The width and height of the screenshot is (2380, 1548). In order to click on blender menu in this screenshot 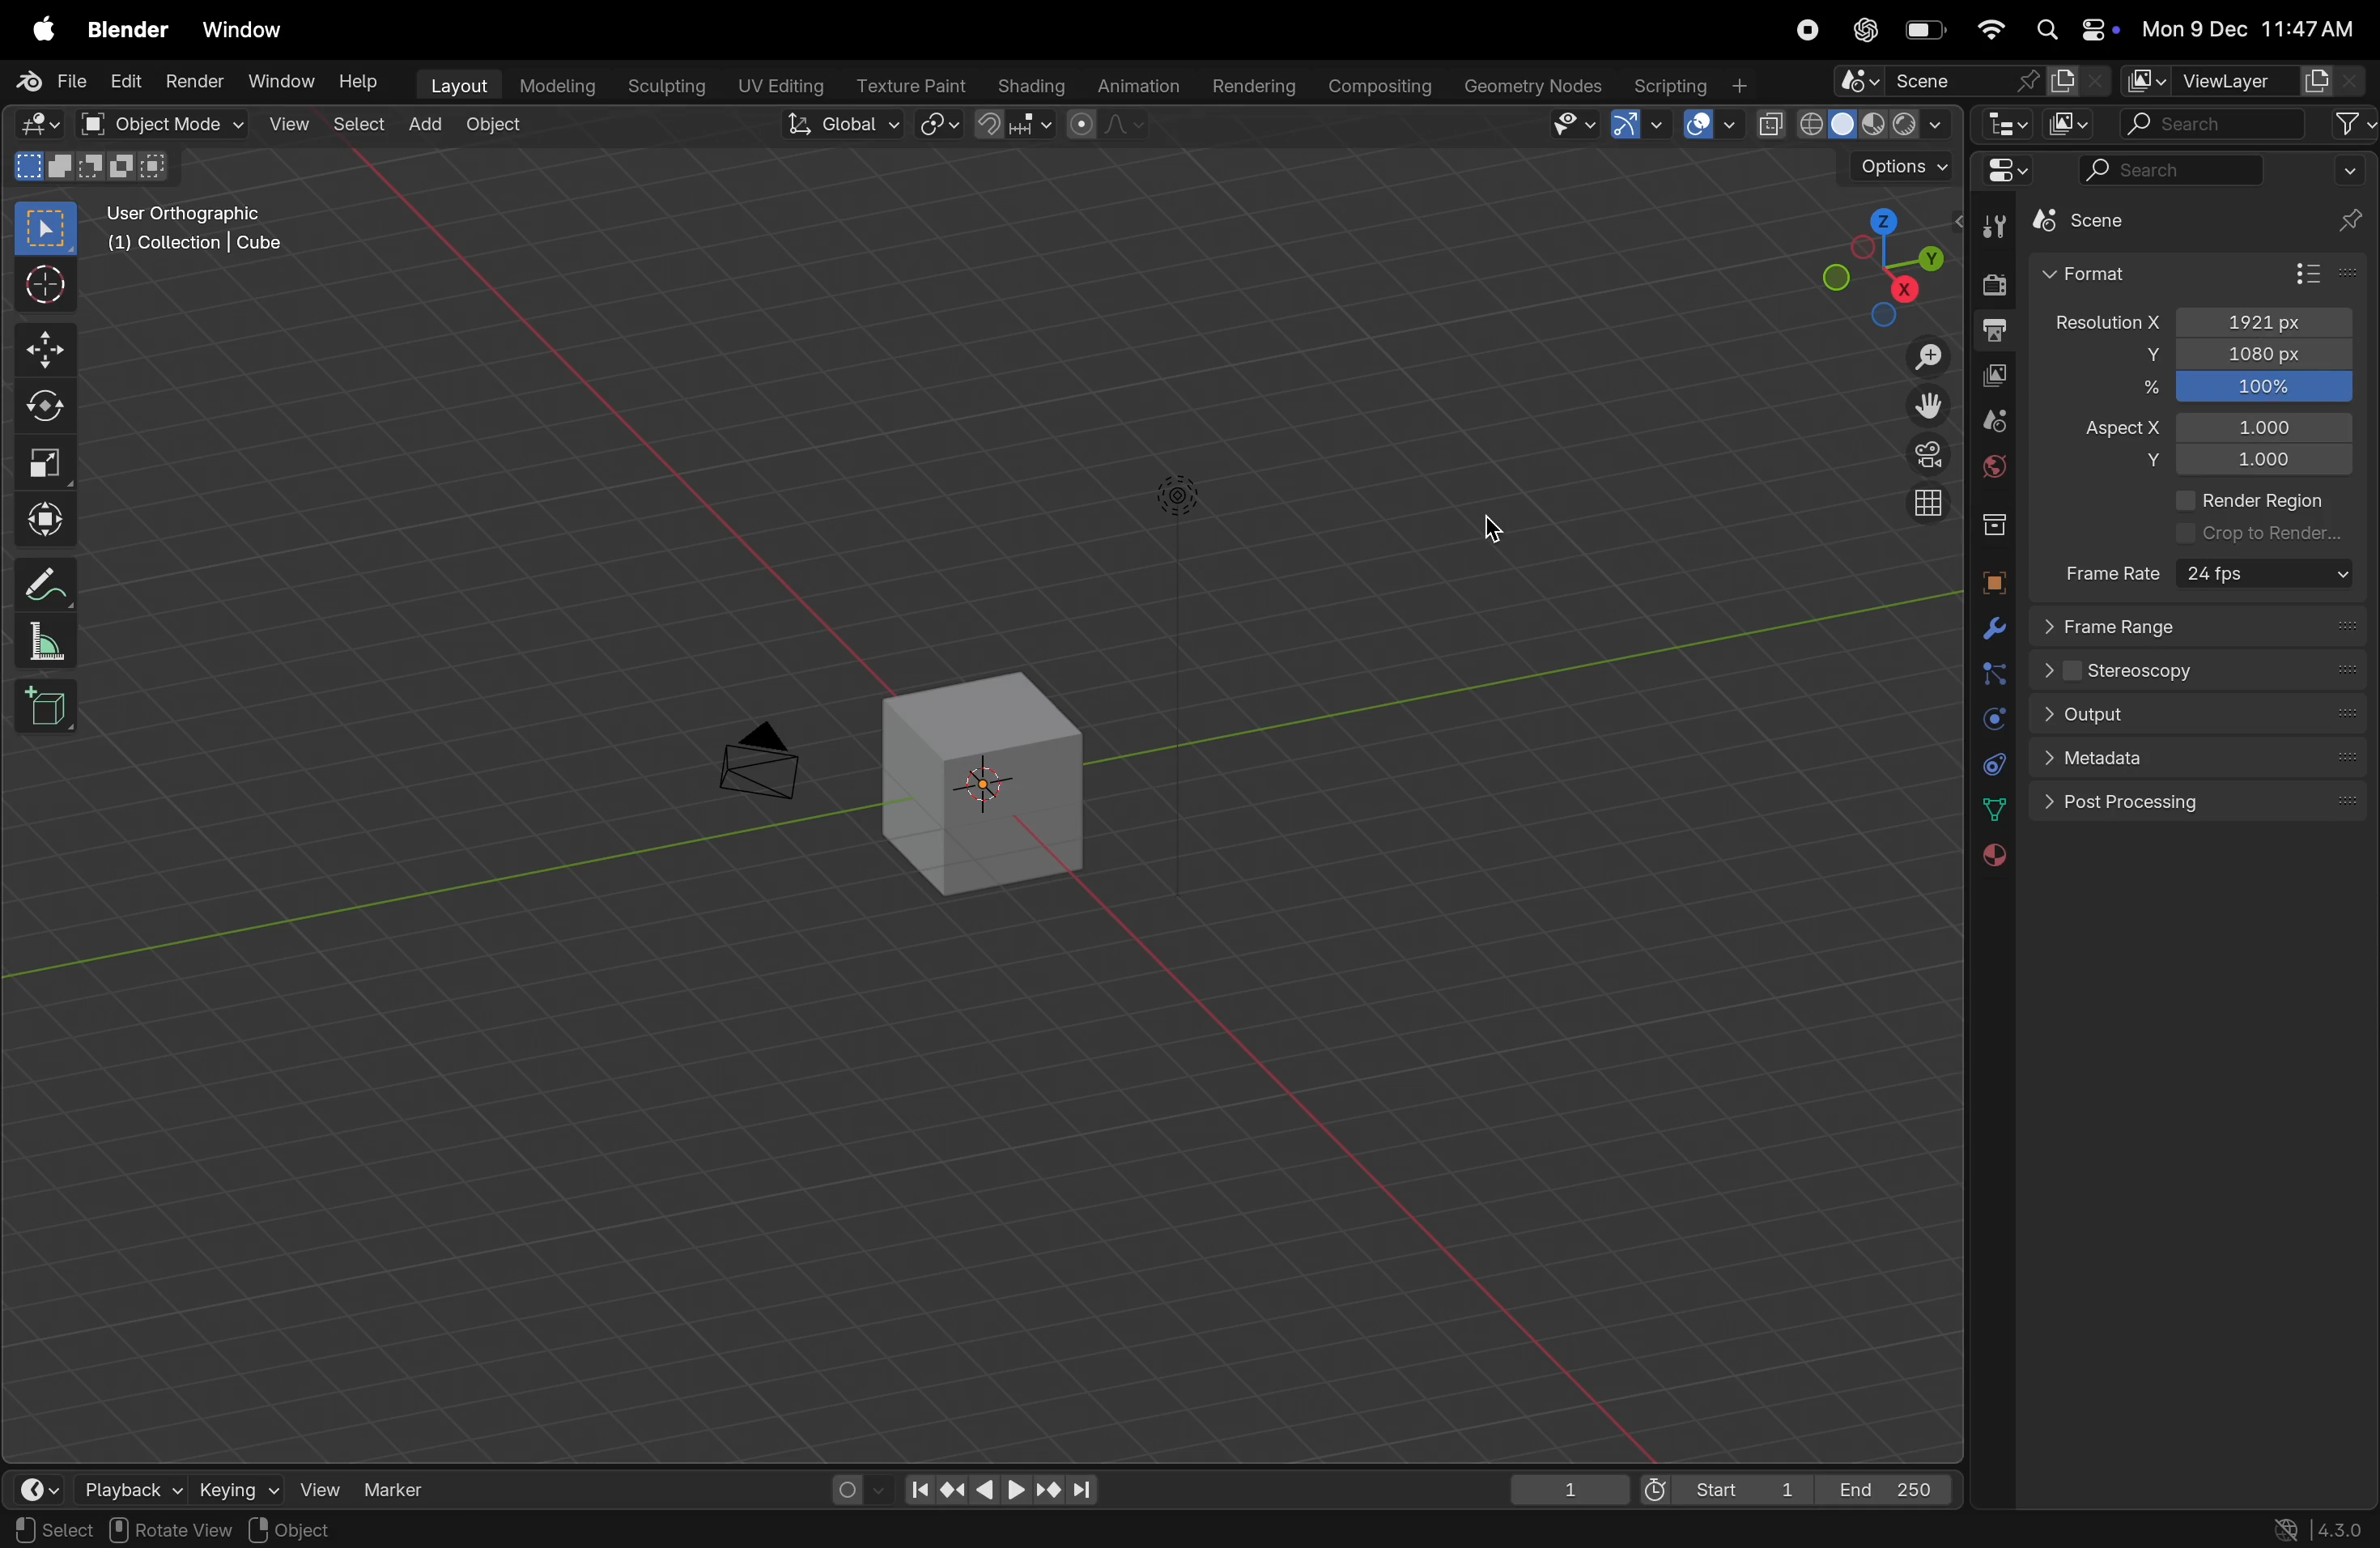, I will do `click(133, 33)`.